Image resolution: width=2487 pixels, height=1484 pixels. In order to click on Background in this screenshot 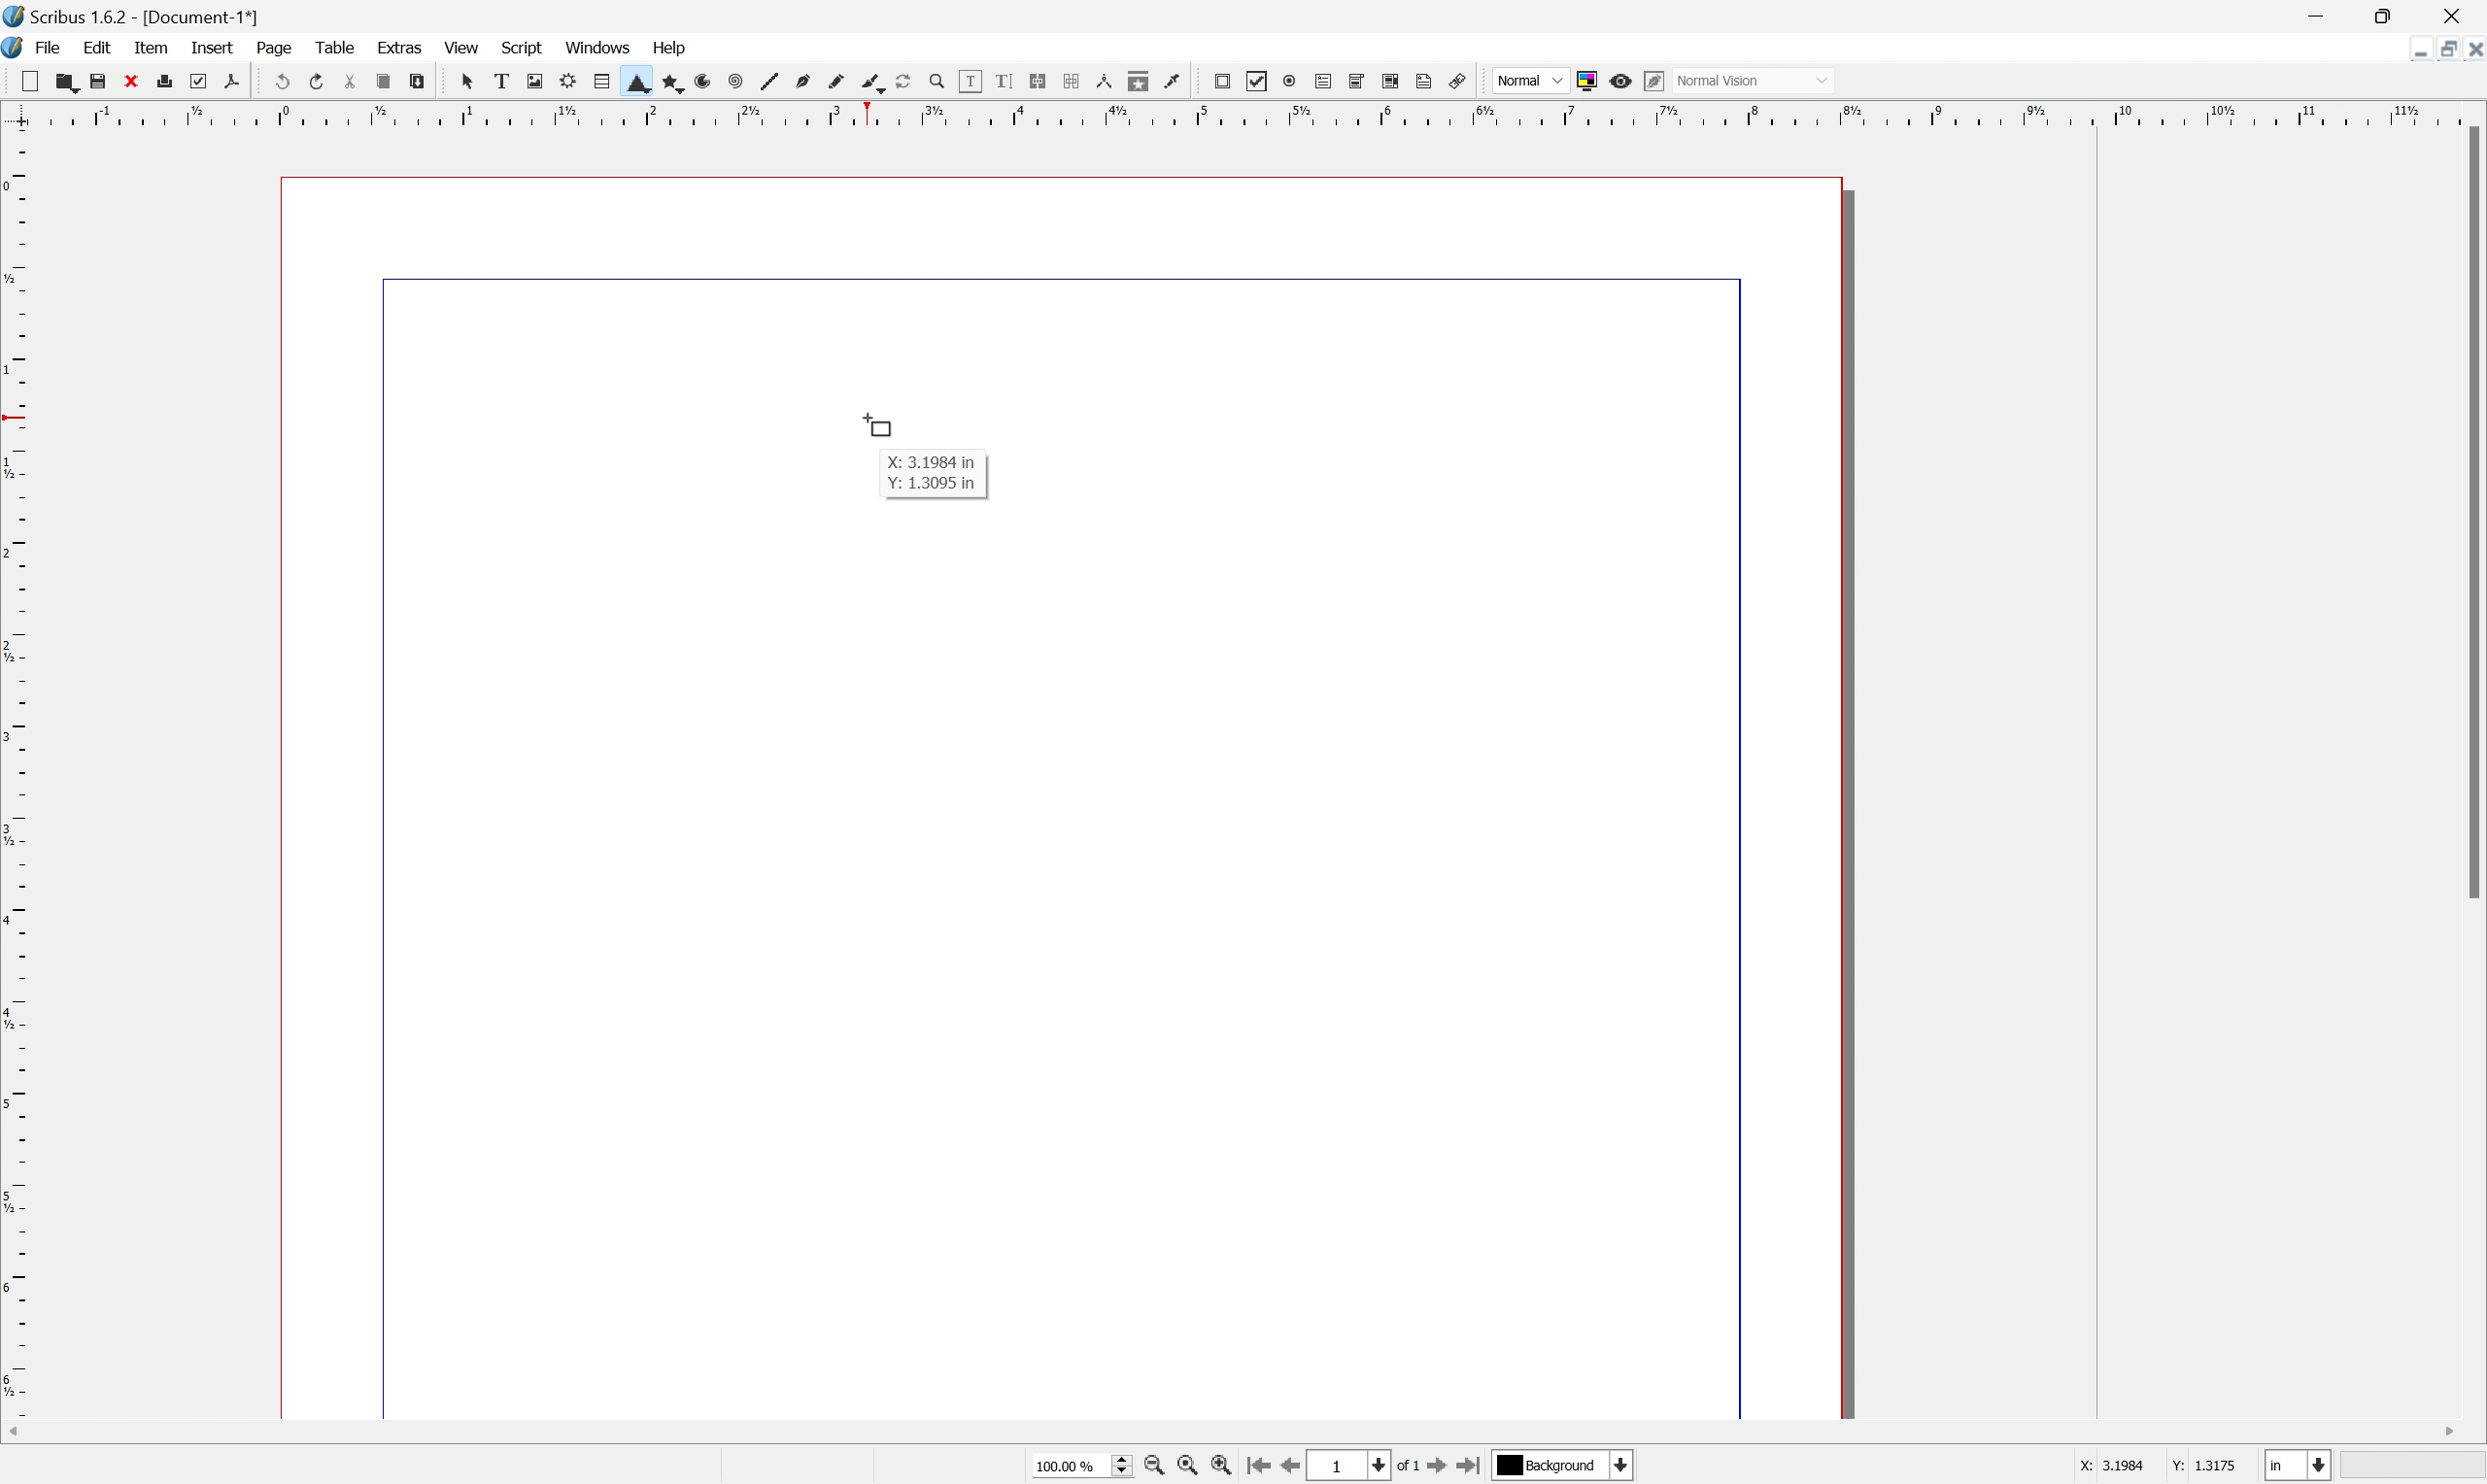, I will do `click(1550, 1465)`.